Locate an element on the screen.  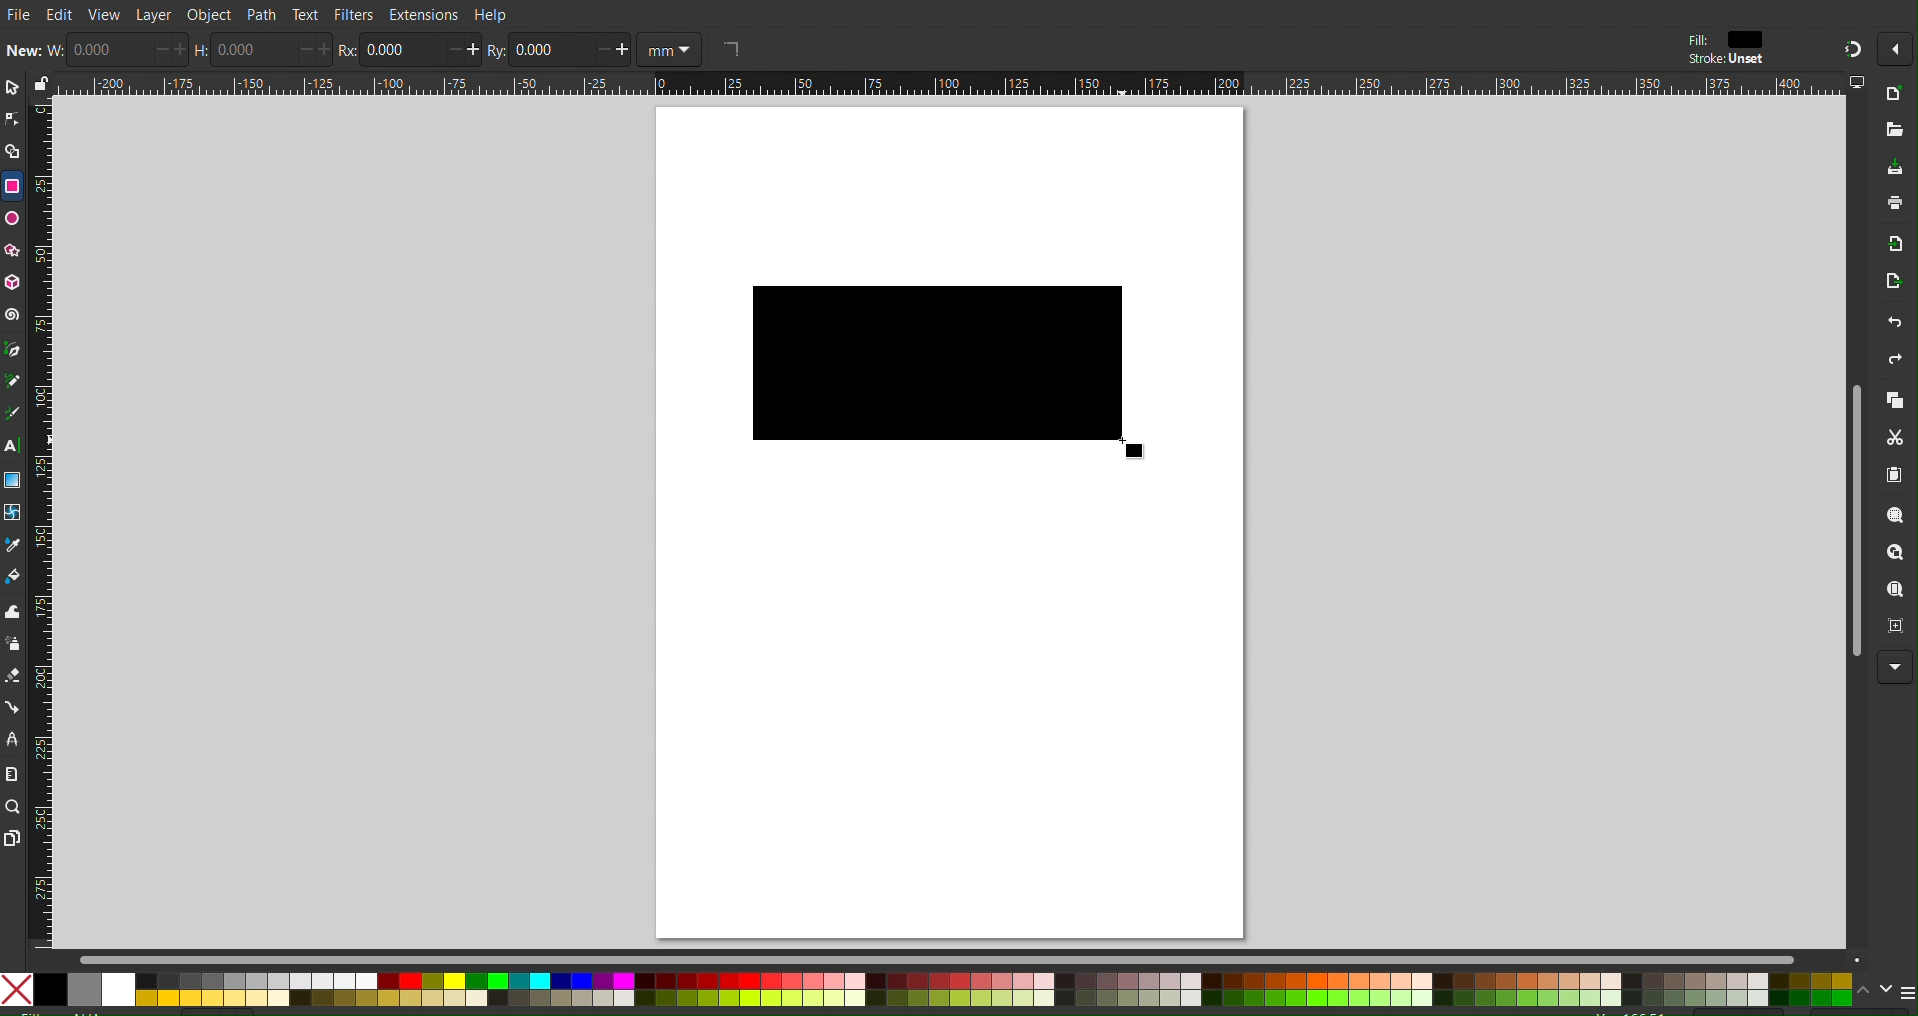
stroke: is located at coordinates (1722, 59).